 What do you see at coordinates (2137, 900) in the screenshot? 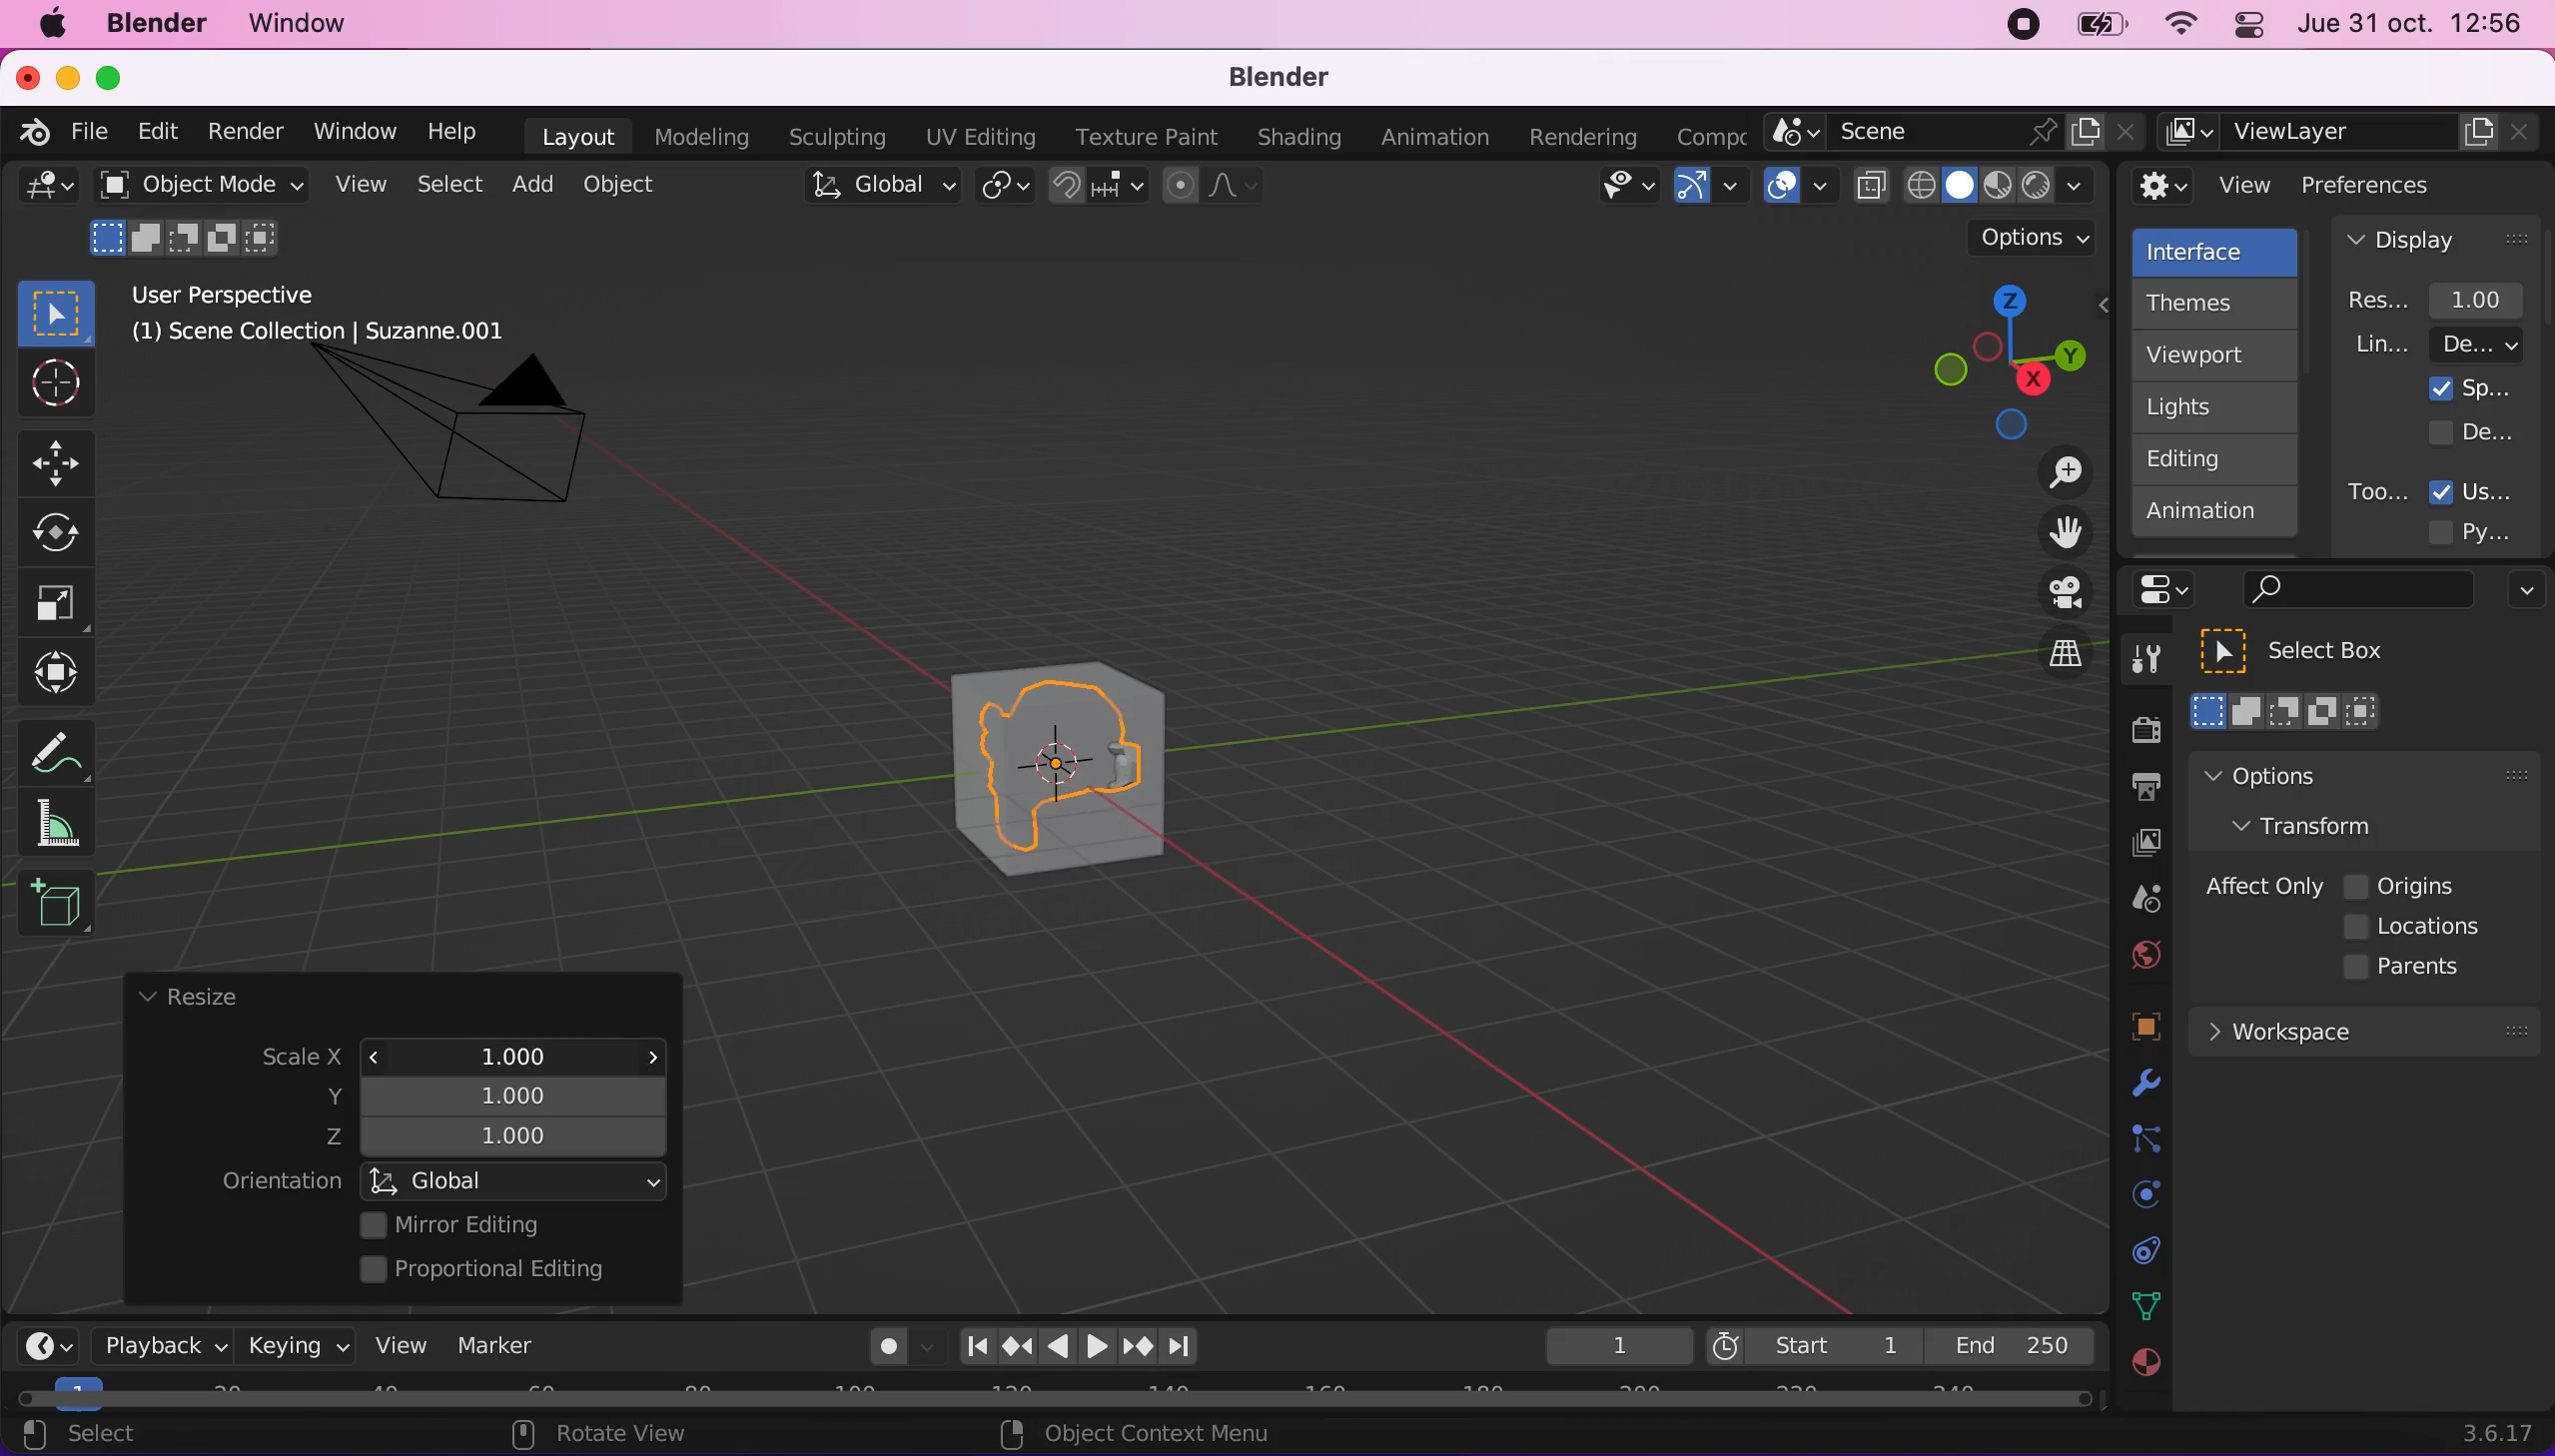
I see `scene` at bounding box center [2137, 900].